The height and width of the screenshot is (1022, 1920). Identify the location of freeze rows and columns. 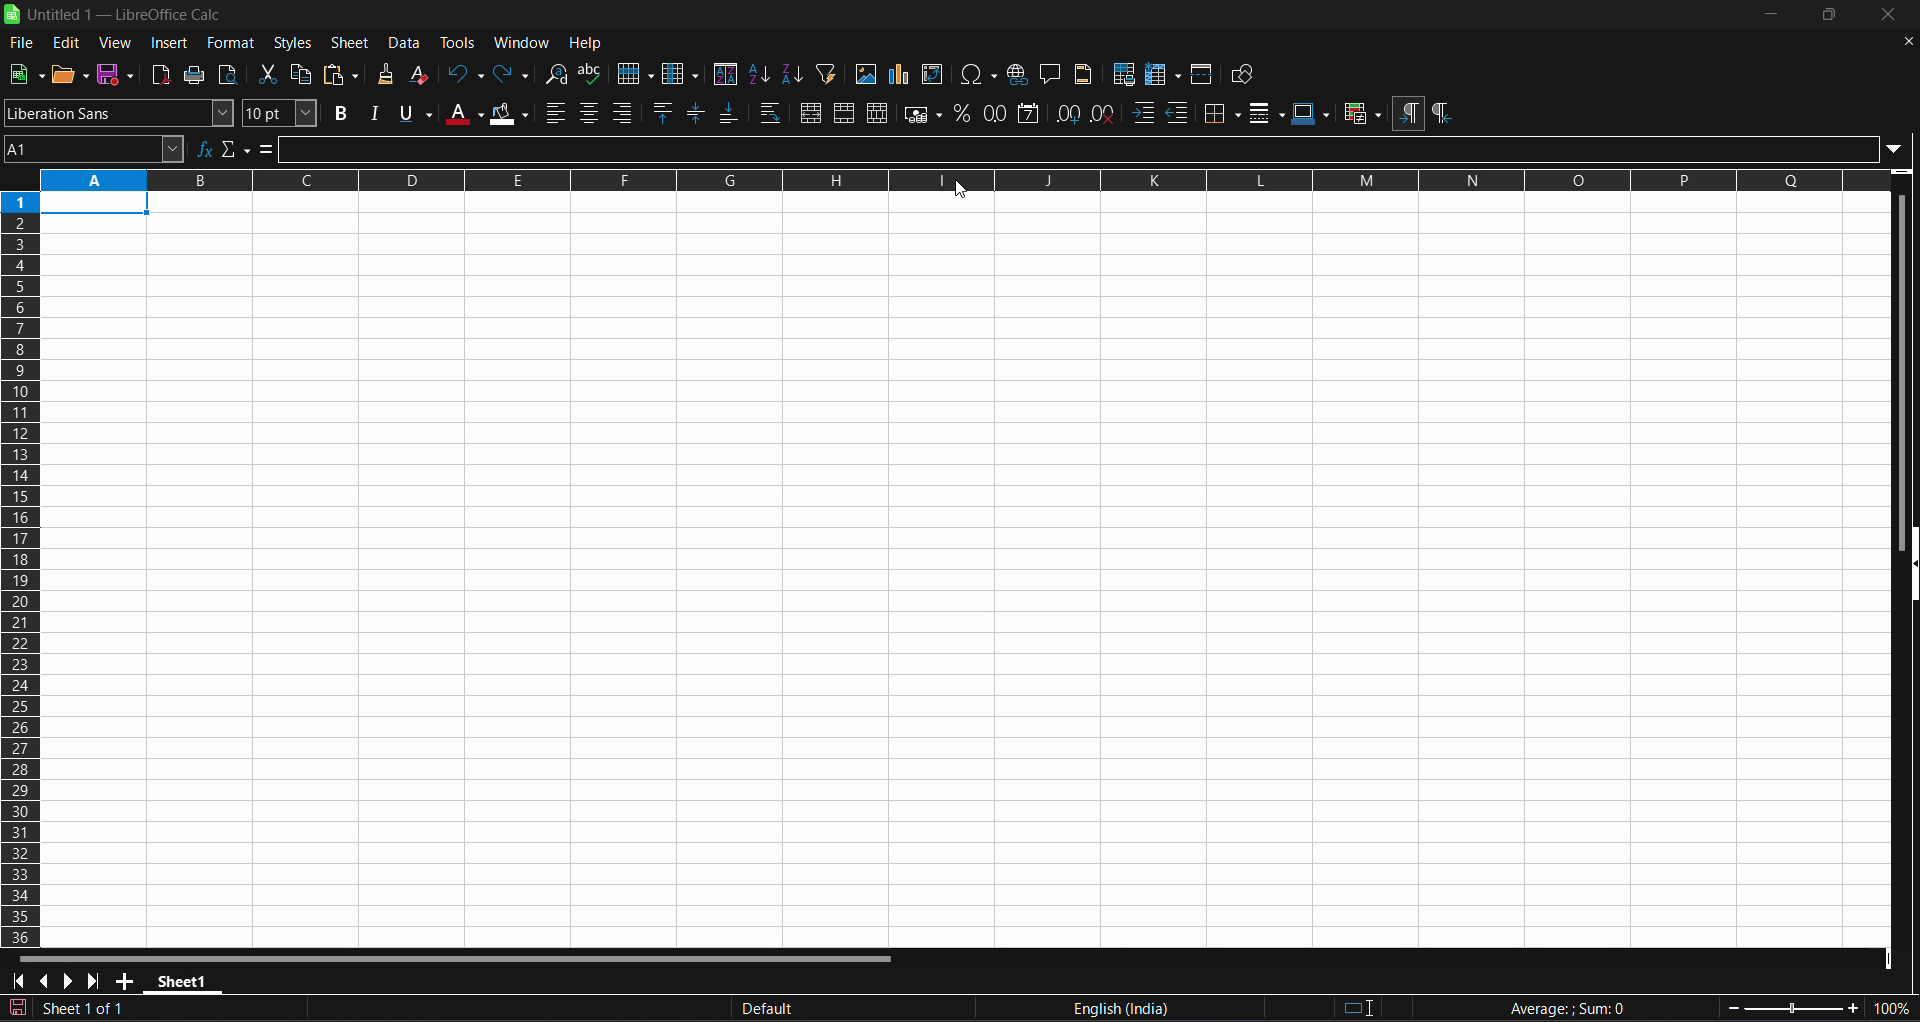
(1164, 73).